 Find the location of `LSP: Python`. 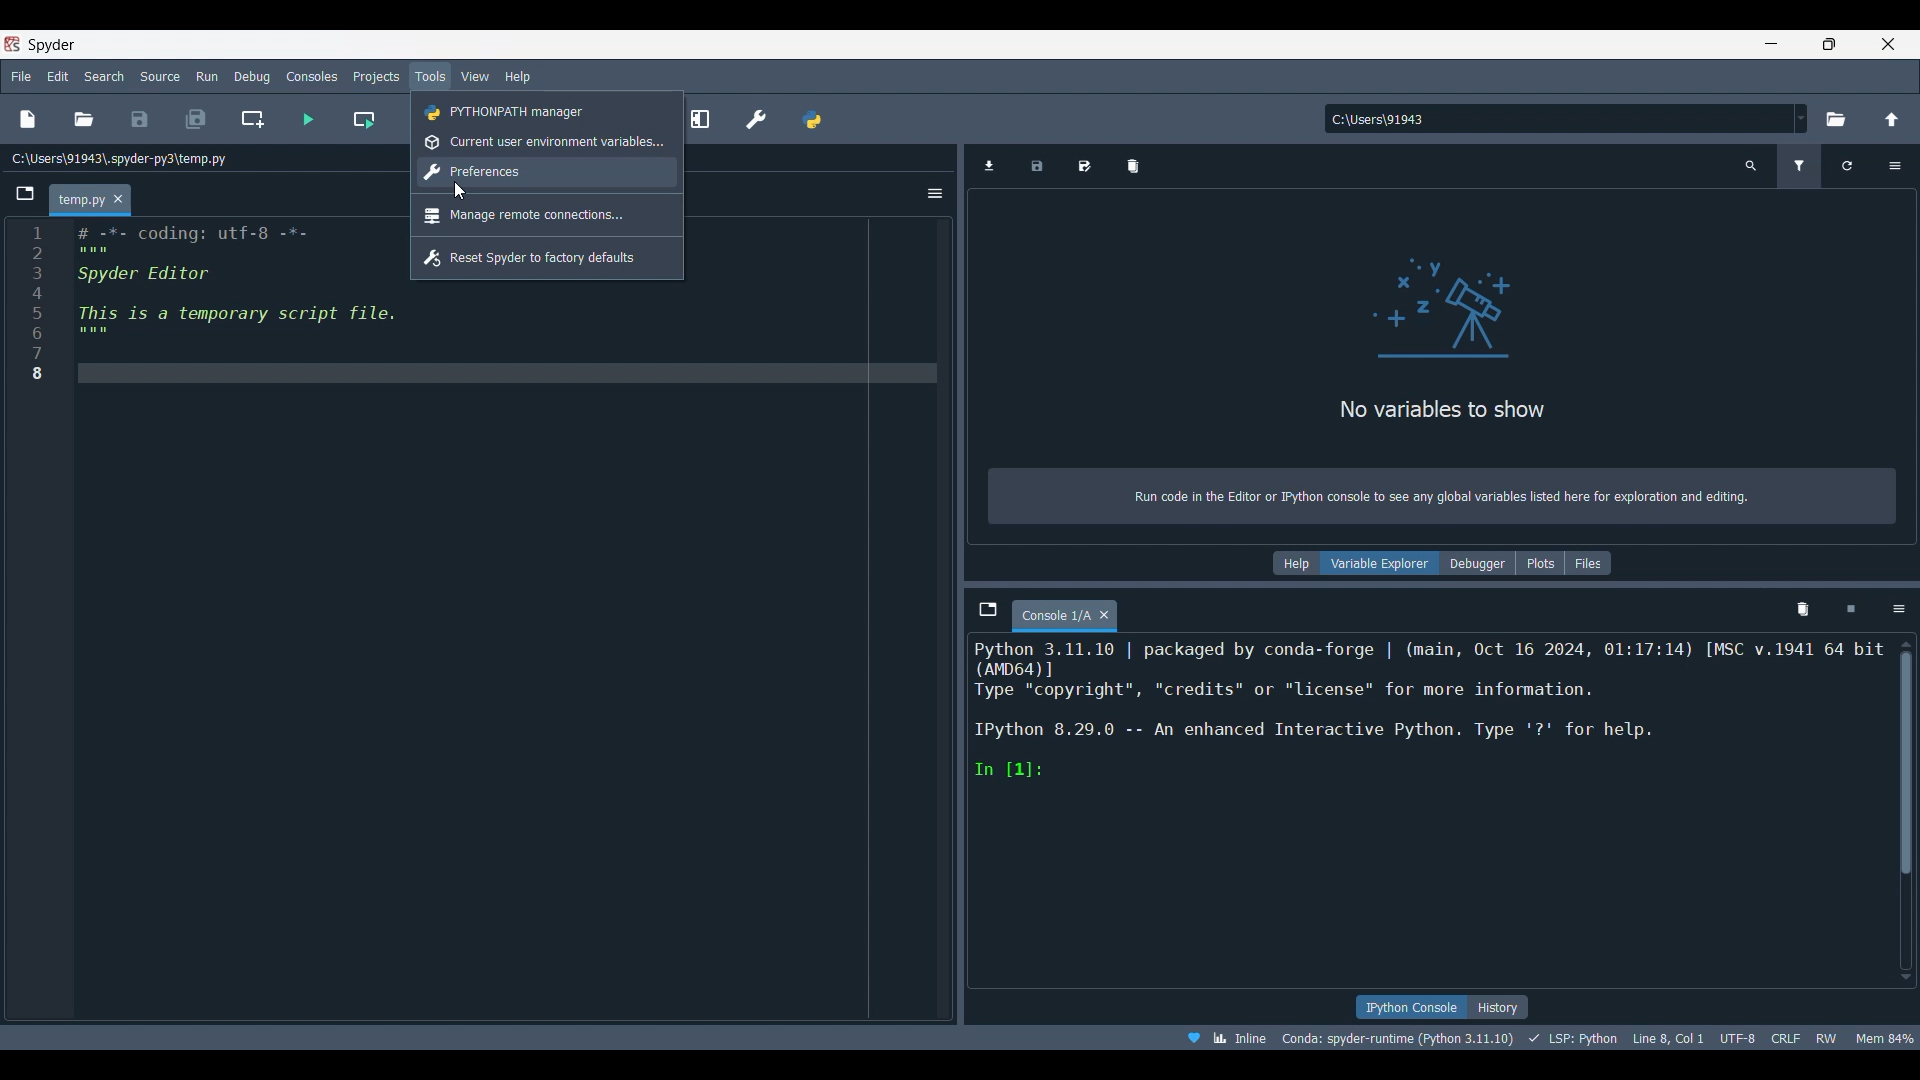

LSP: Python is located at coordinates (1569, 1039).